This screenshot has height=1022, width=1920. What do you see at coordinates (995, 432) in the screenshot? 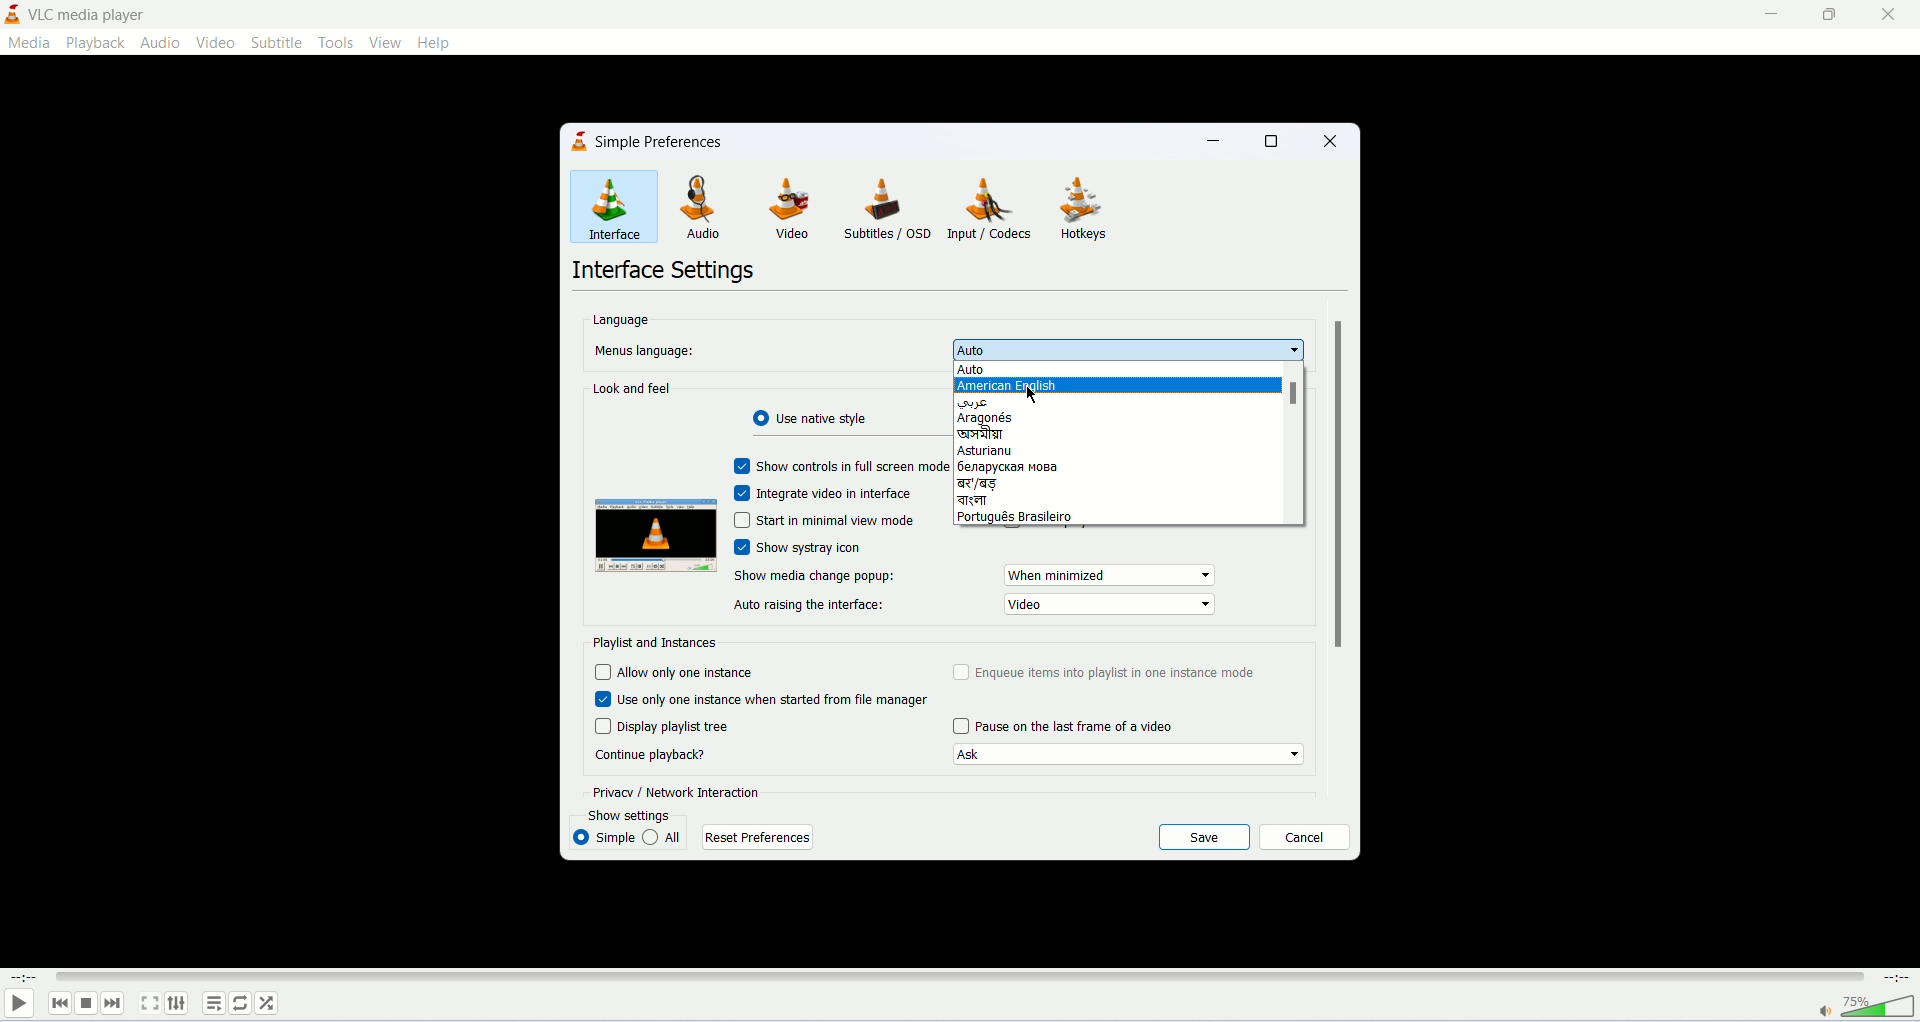
I see `bangla` at bounding box center [995, 432].